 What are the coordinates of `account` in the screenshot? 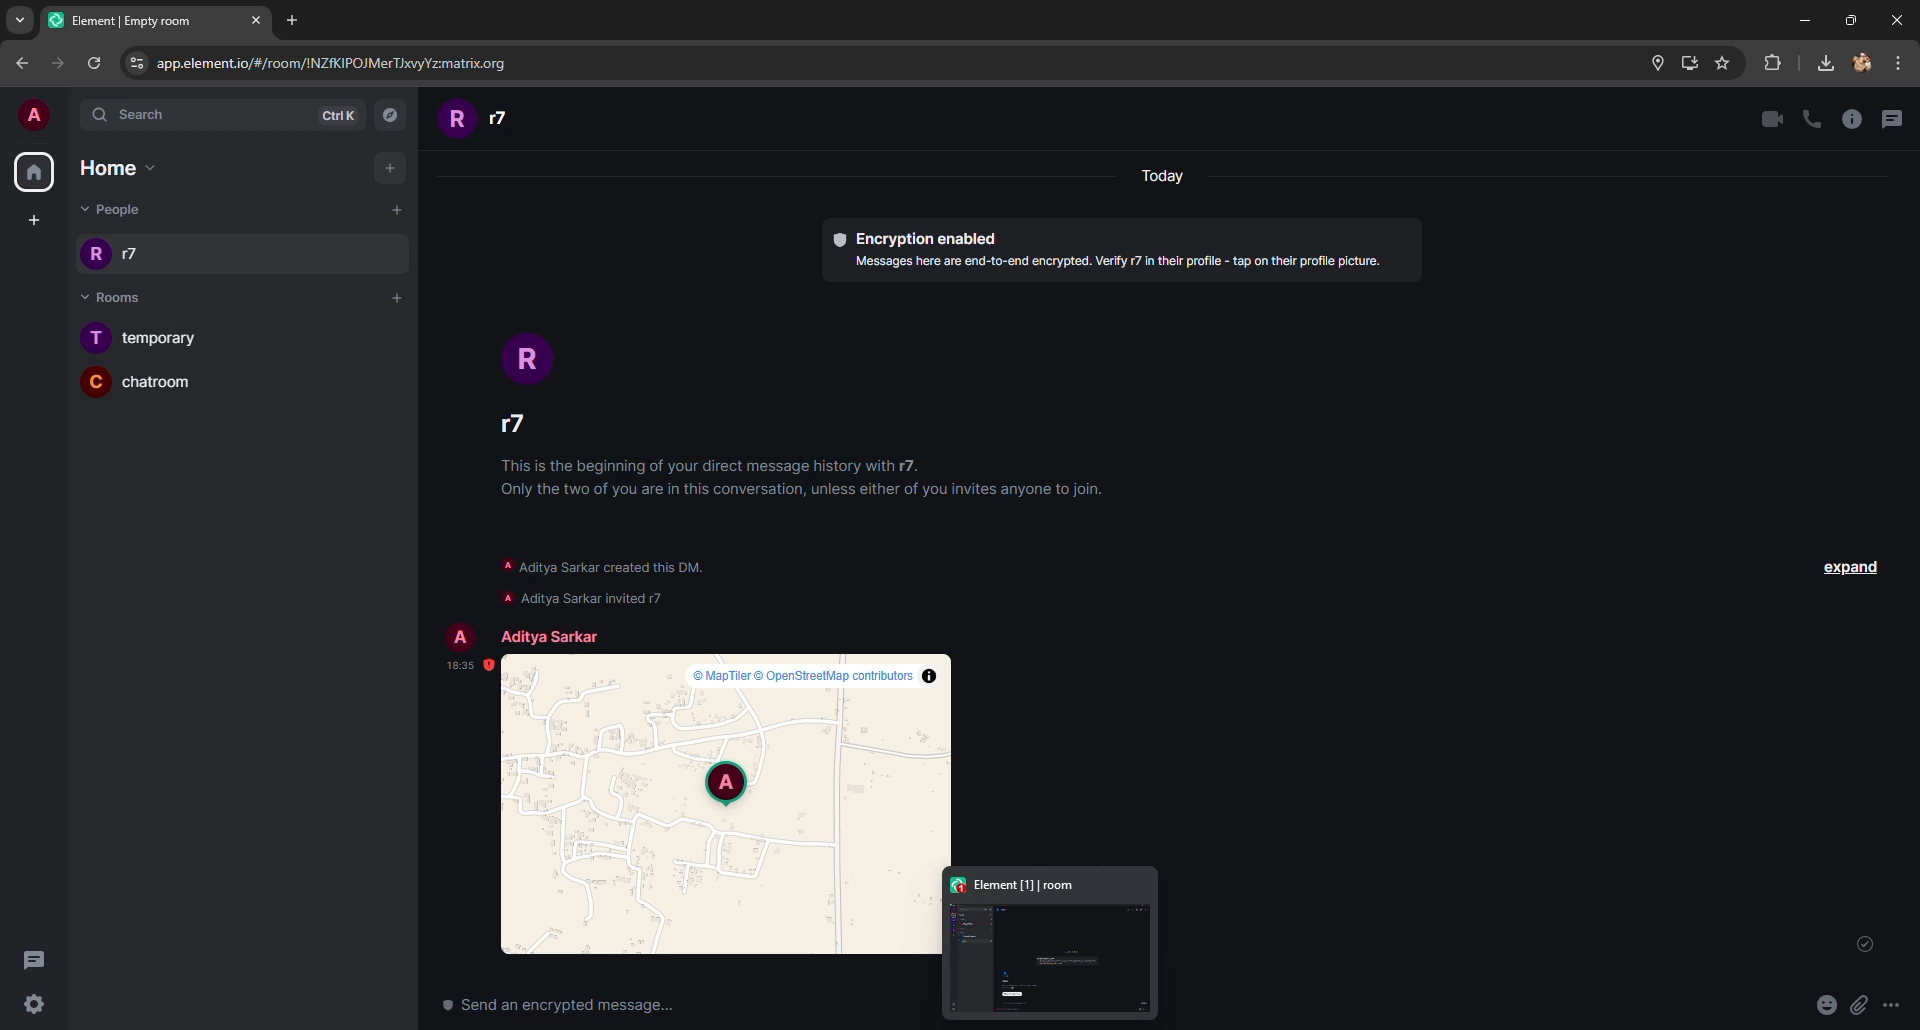 It's located at (517, 376).